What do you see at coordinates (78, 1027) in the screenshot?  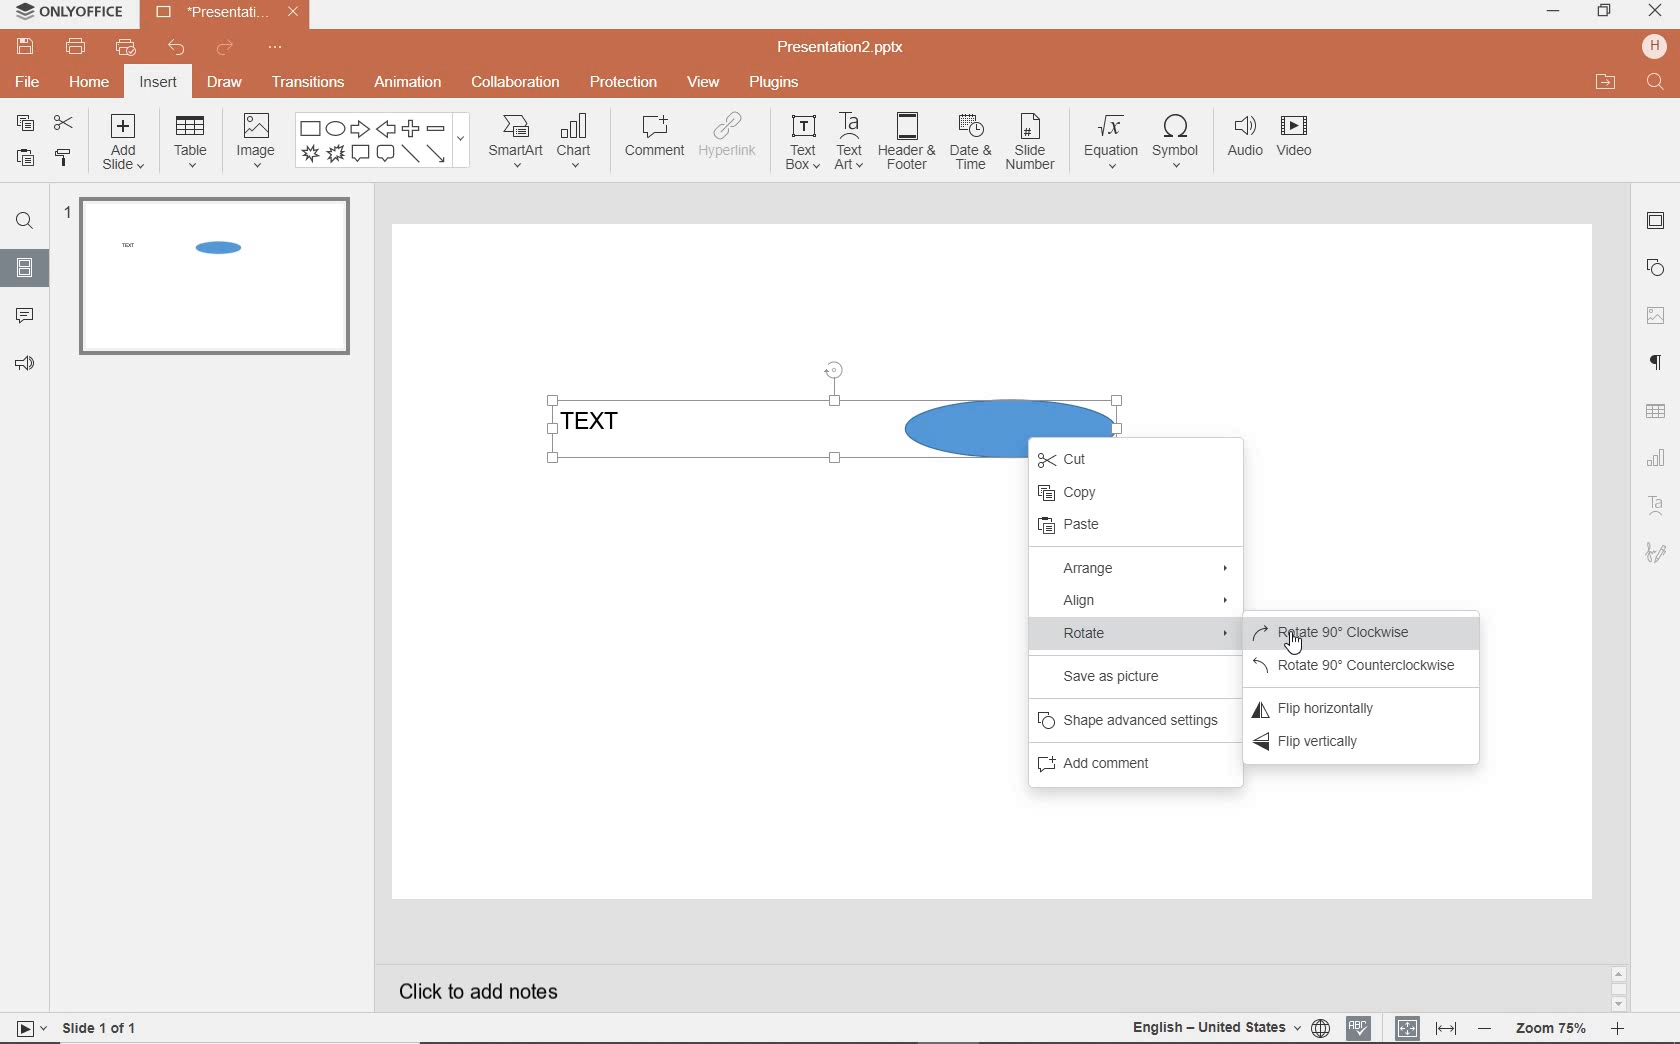 I see `SLIDE 1 OF 1` at bounding box center [78, 1027].